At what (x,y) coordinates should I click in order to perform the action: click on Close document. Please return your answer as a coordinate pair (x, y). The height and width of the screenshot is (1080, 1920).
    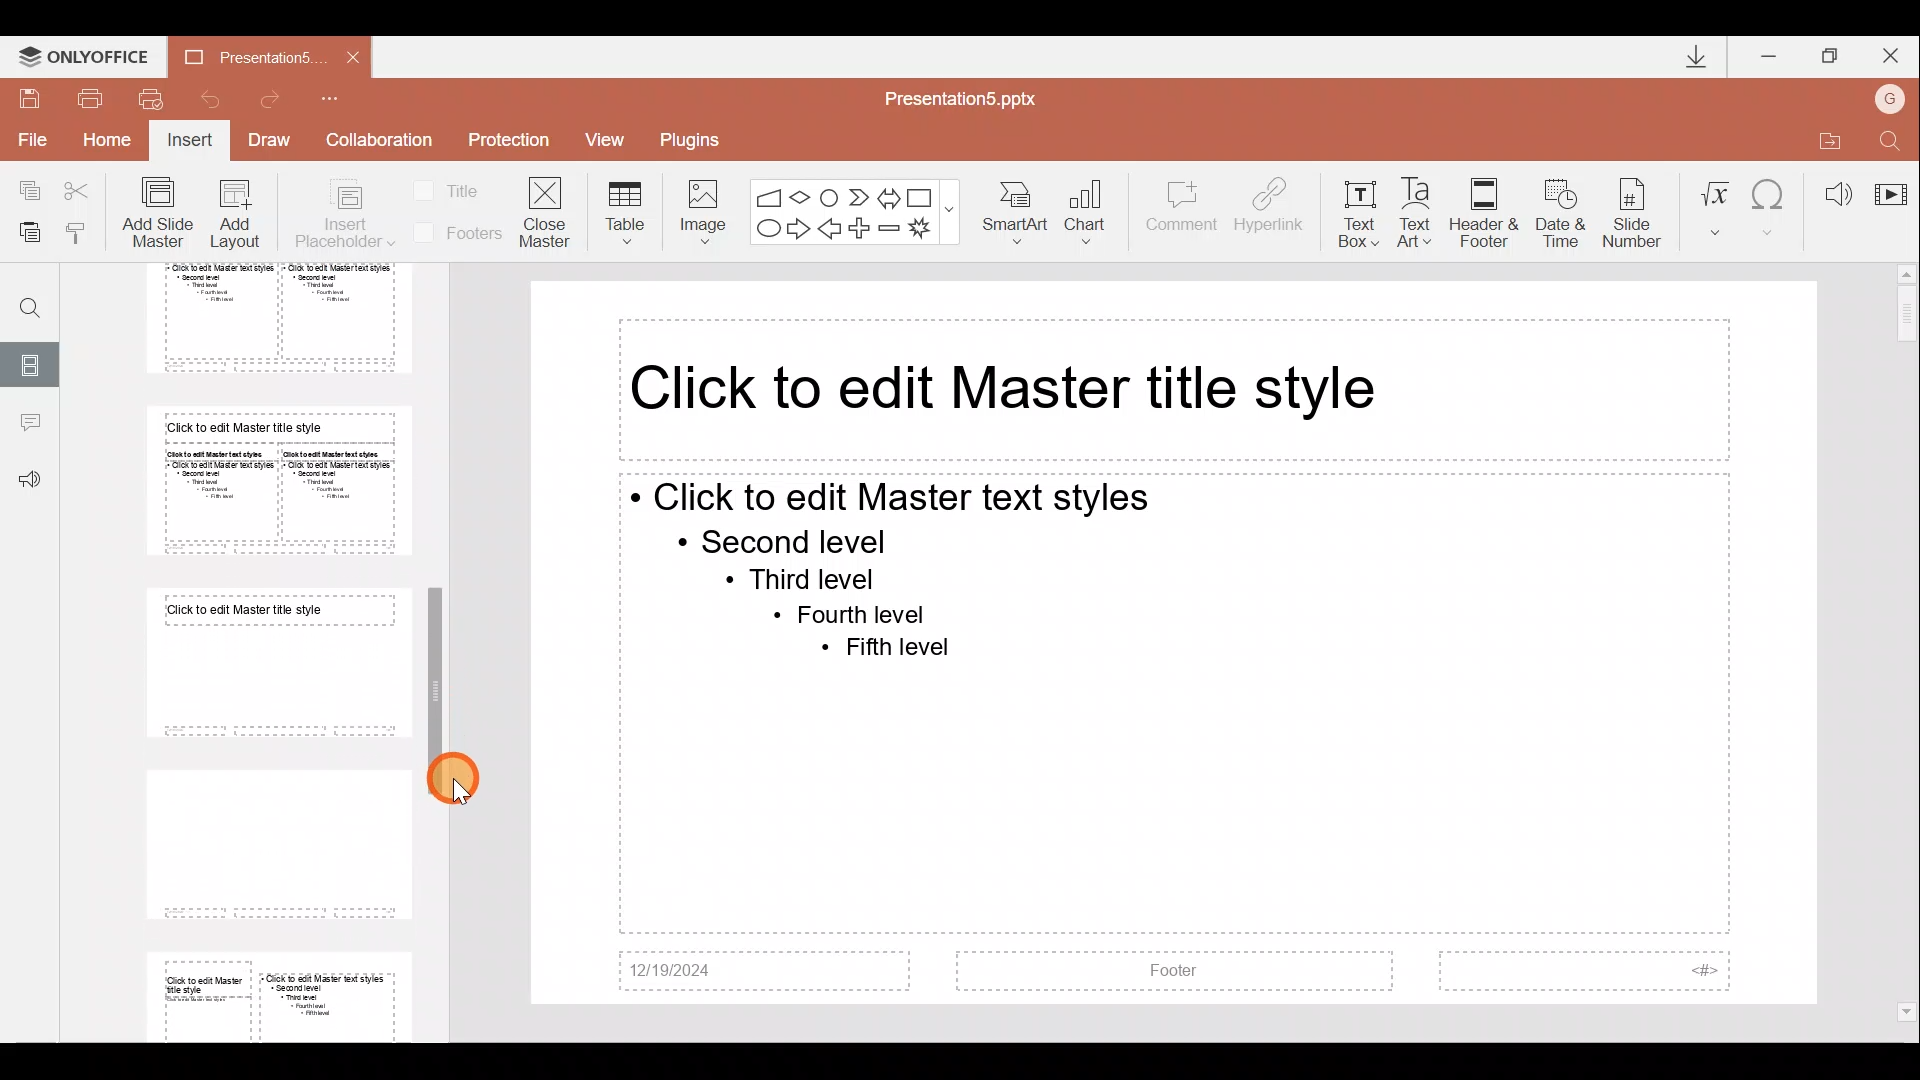
    Looking at the image, I should click on (347, 56).